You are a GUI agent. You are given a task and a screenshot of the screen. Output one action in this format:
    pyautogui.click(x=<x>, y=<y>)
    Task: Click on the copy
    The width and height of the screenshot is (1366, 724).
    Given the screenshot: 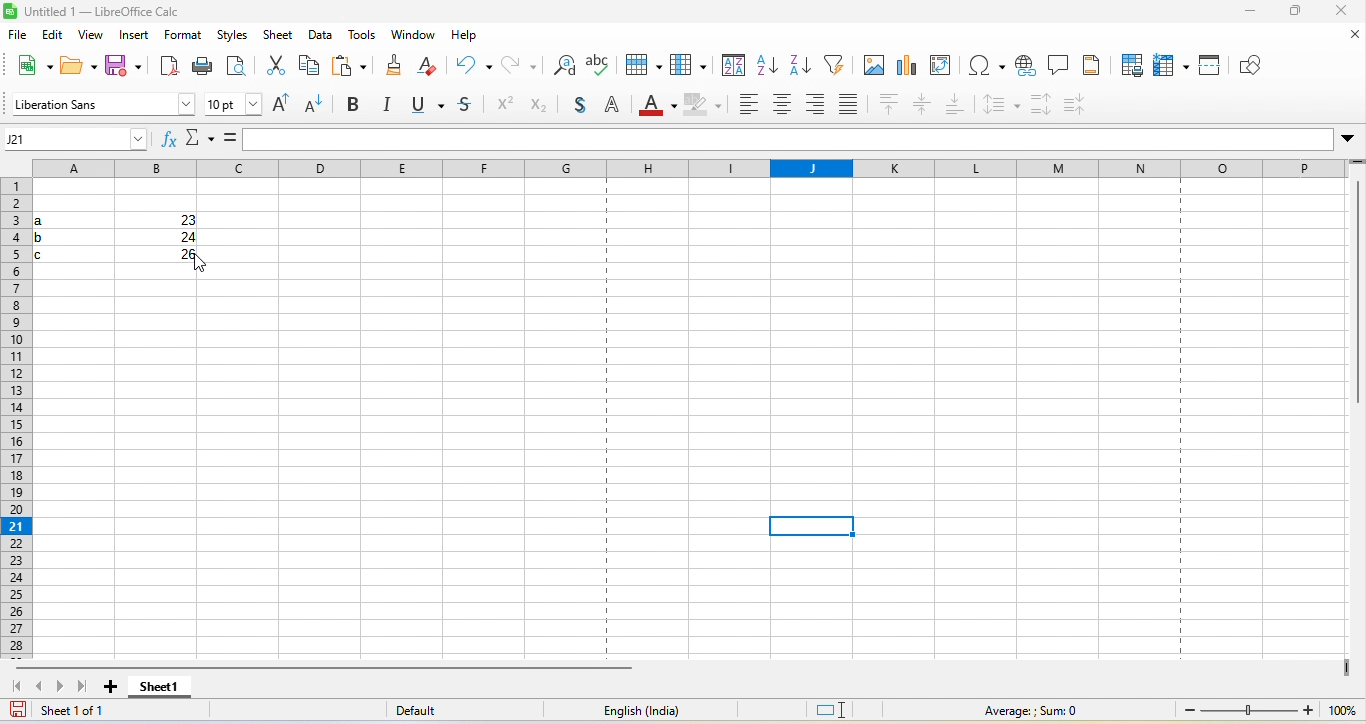 What is the action you would take?
    pyautogui.click(x=311, y=67)
    